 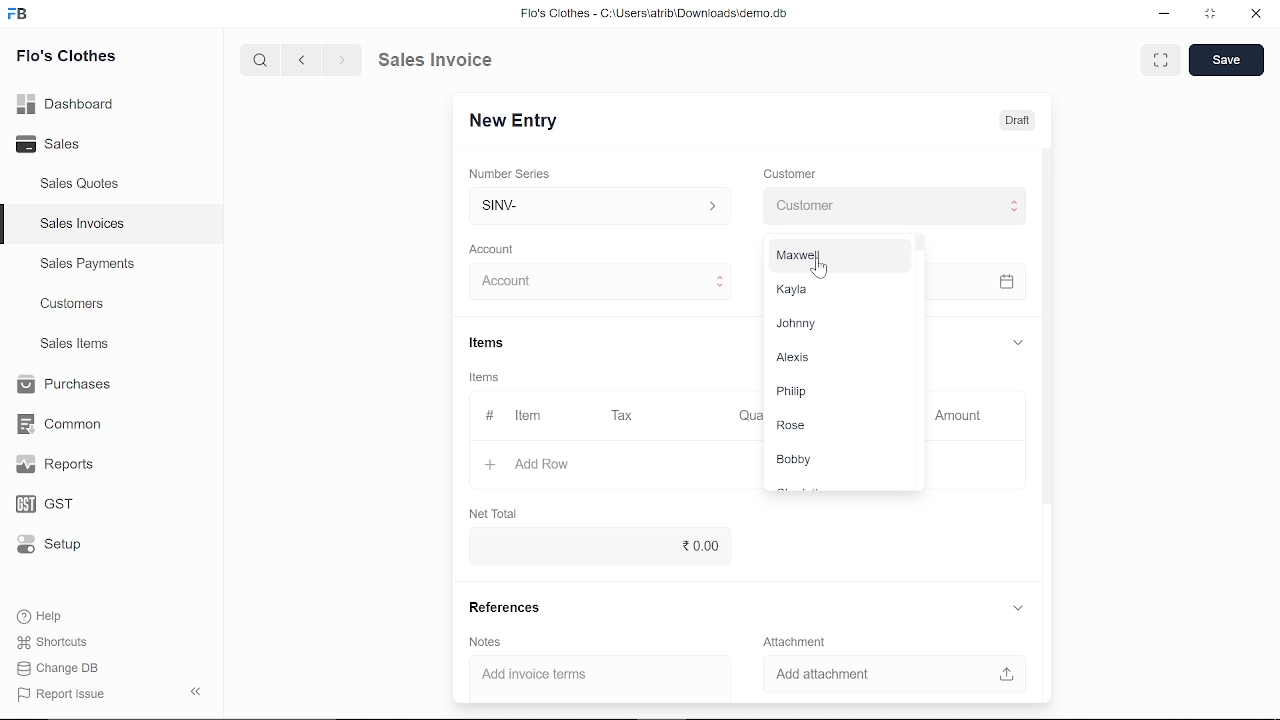 I want to click on Reports., so click(x=63, y=464).